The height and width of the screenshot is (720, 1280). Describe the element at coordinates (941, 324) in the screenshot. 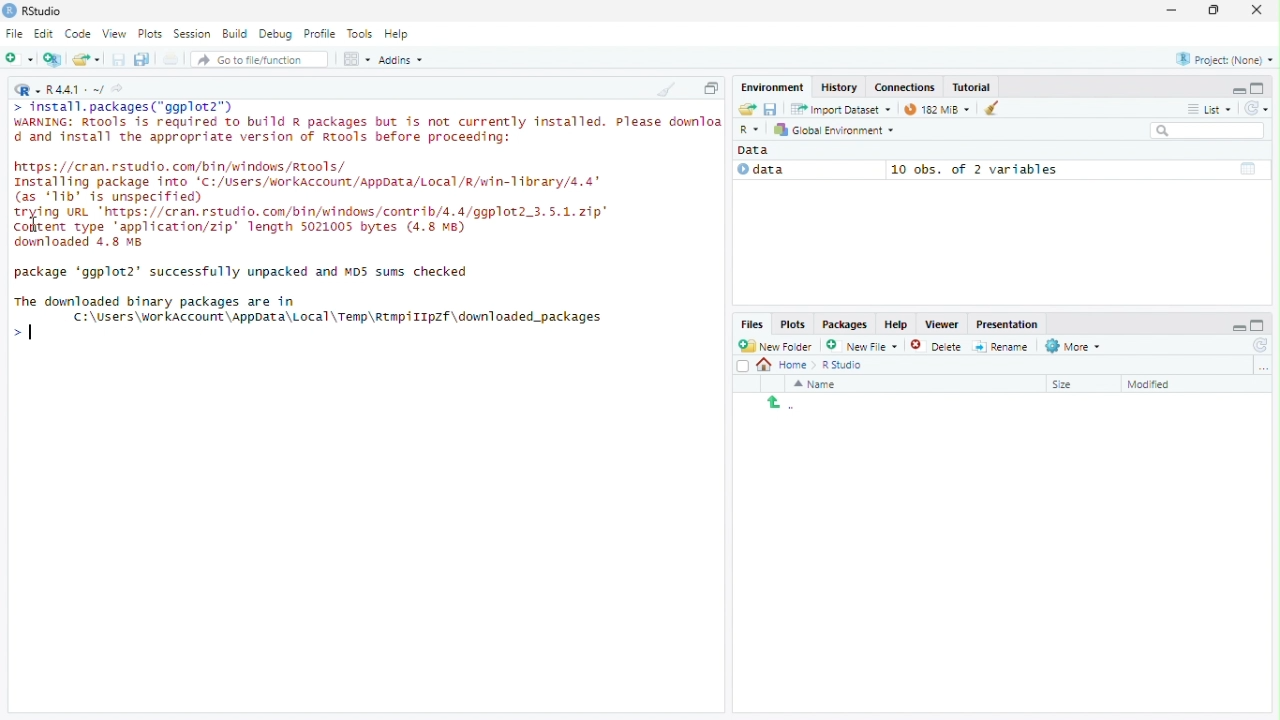

I see `Viewer` at that location.